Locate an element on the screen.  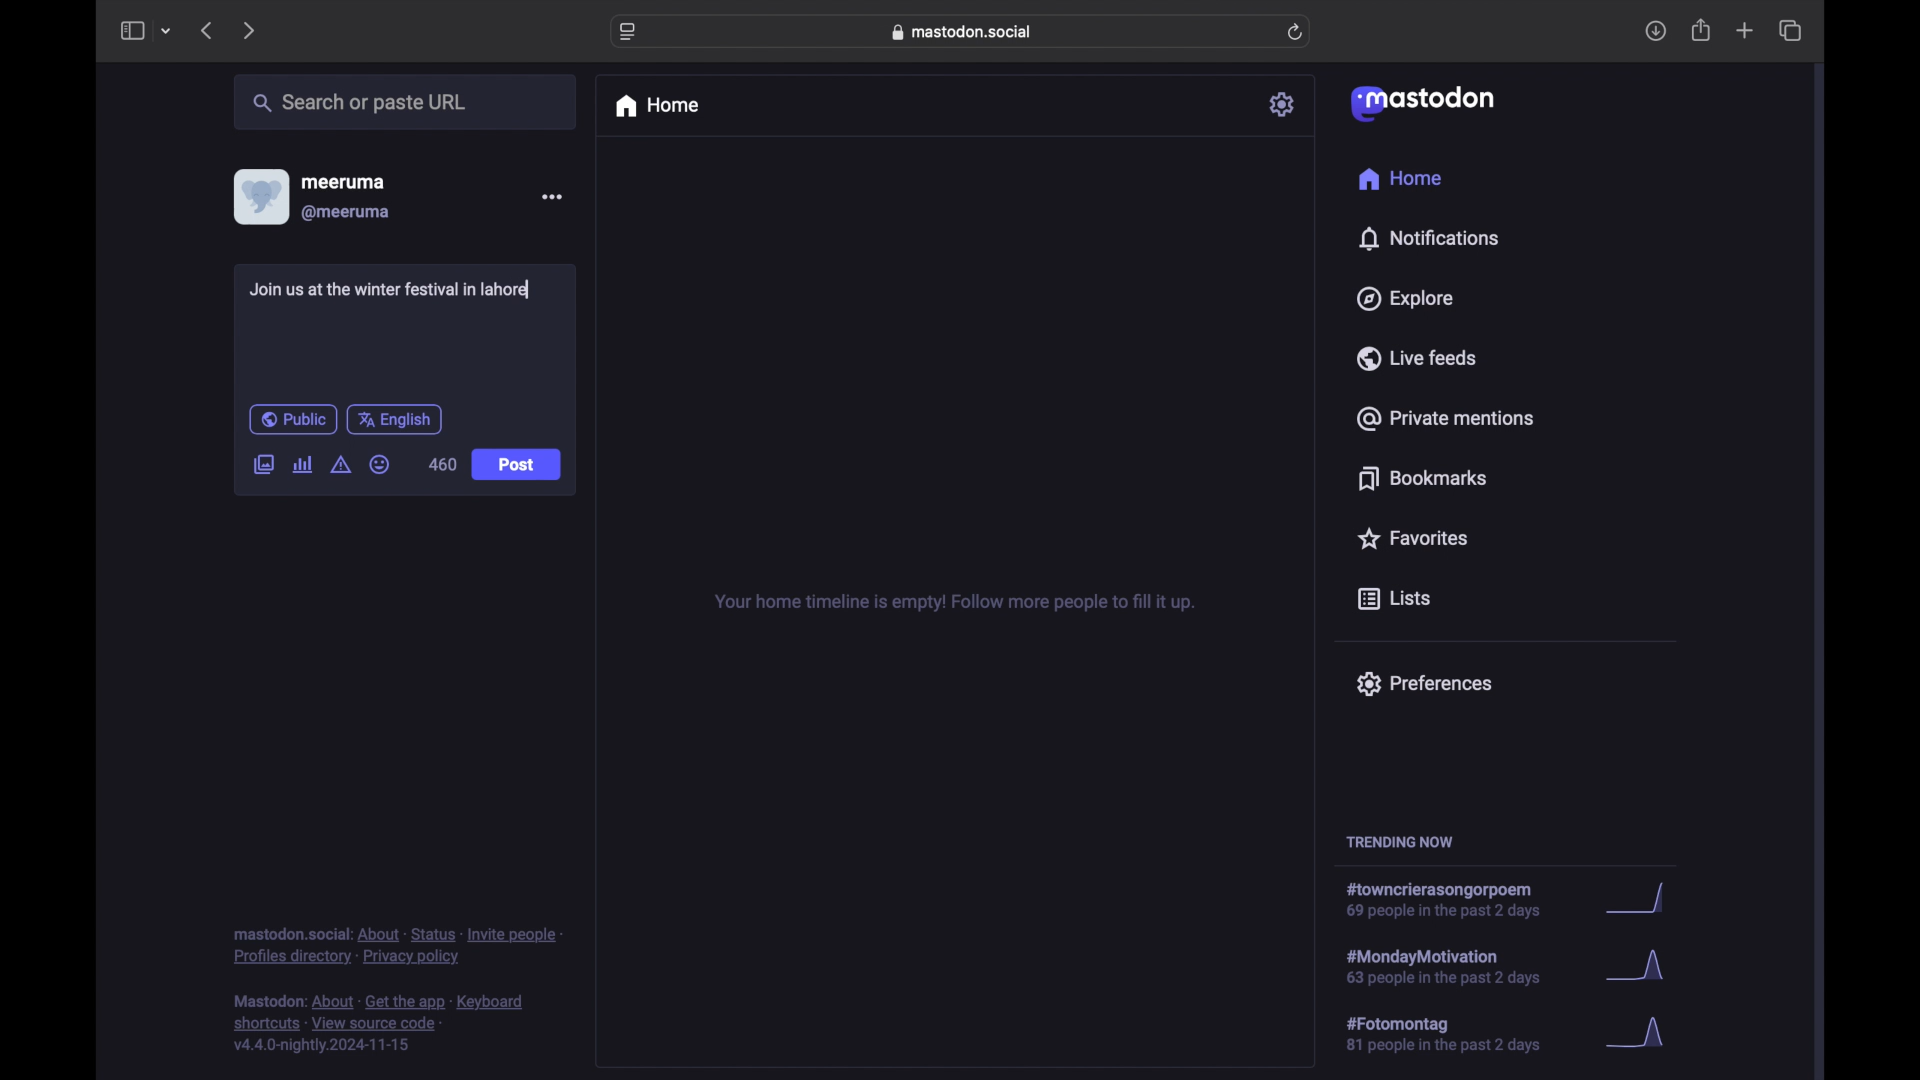
home is located at coordinates (1399, 179).